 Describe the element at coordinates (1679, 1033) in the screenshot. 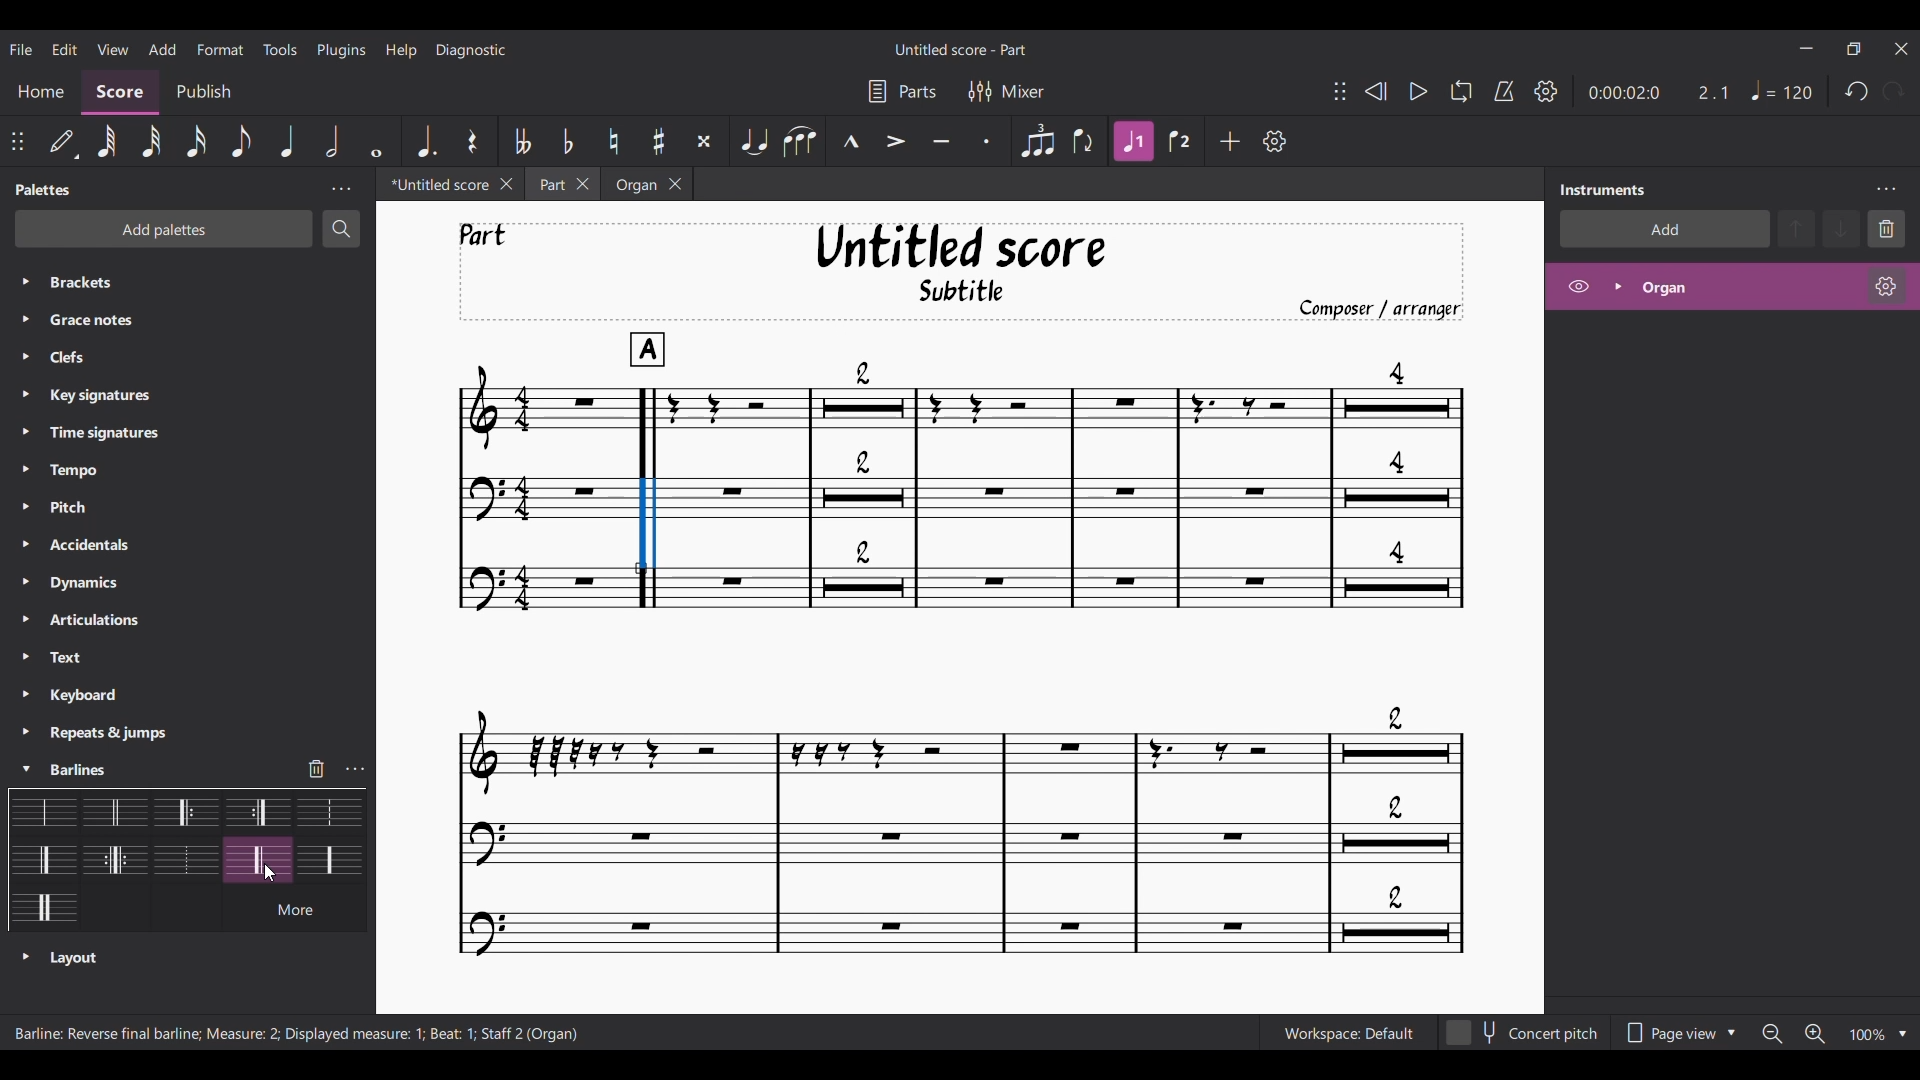

I see `Page view options` at that location.